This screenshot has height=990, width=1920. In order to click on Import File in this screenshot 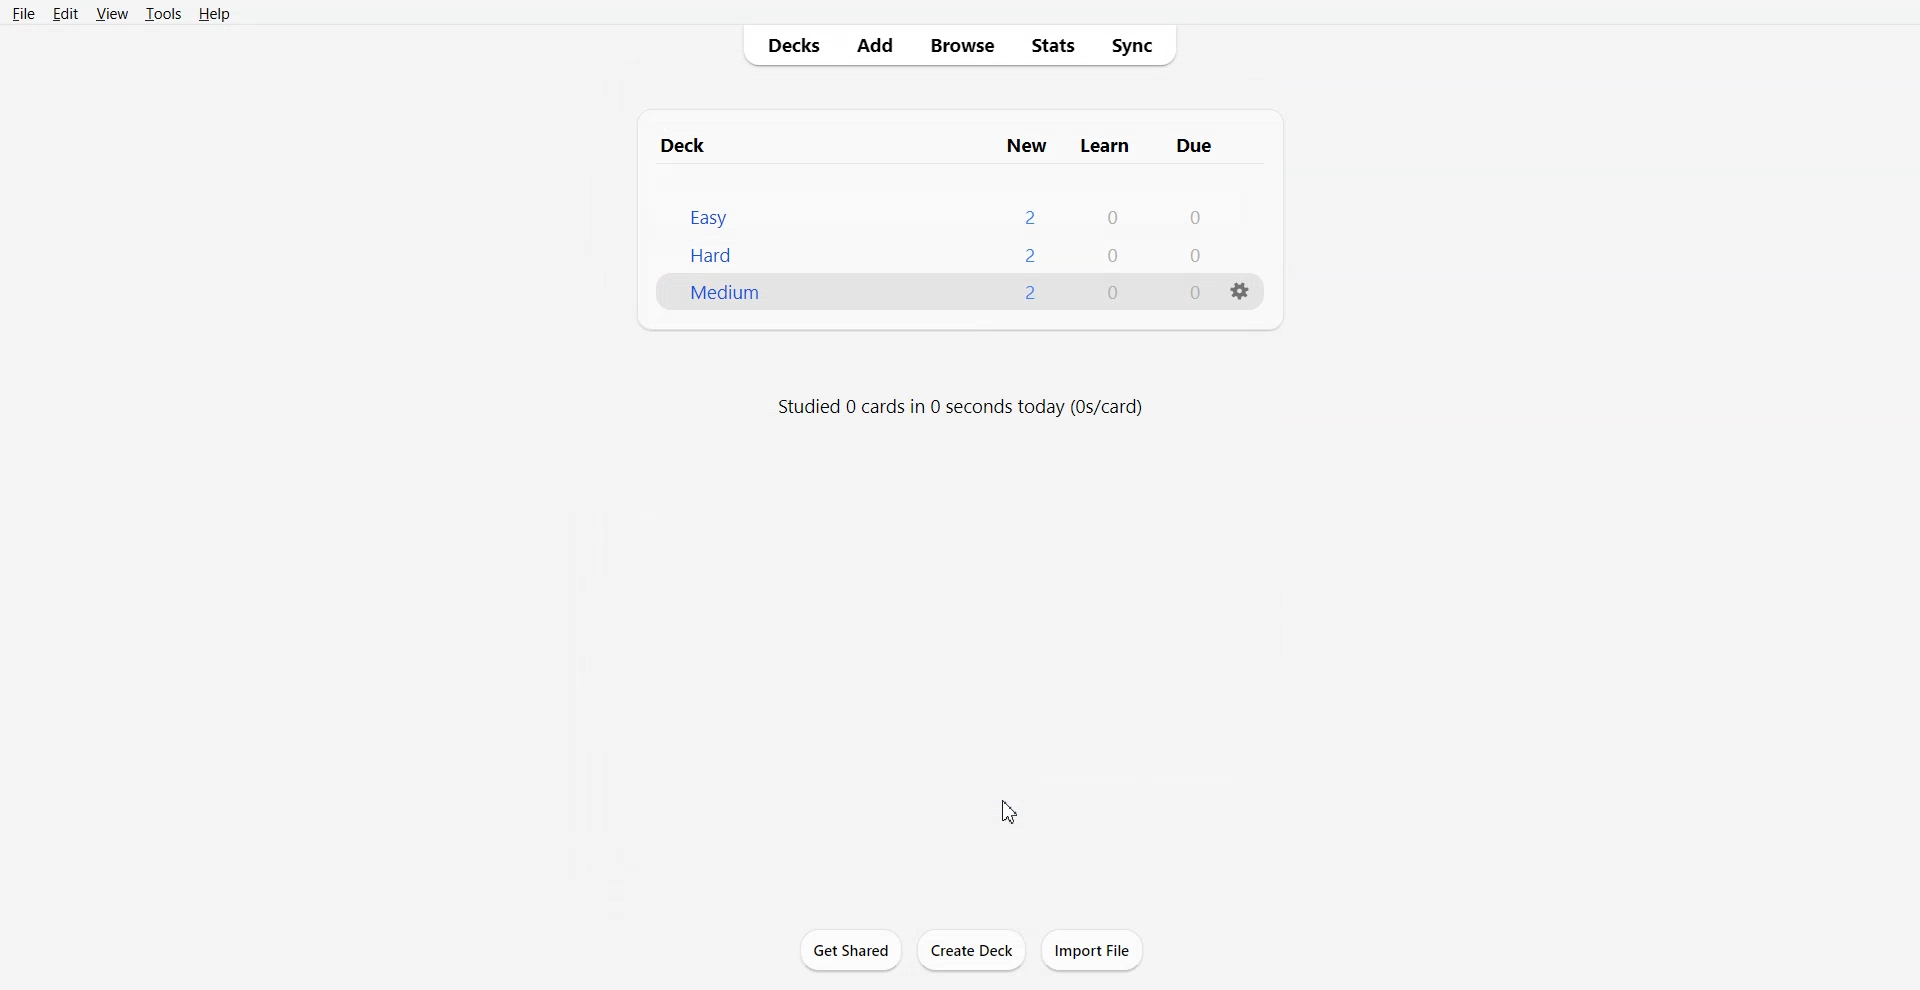, I will do `click(1092, 950)`.